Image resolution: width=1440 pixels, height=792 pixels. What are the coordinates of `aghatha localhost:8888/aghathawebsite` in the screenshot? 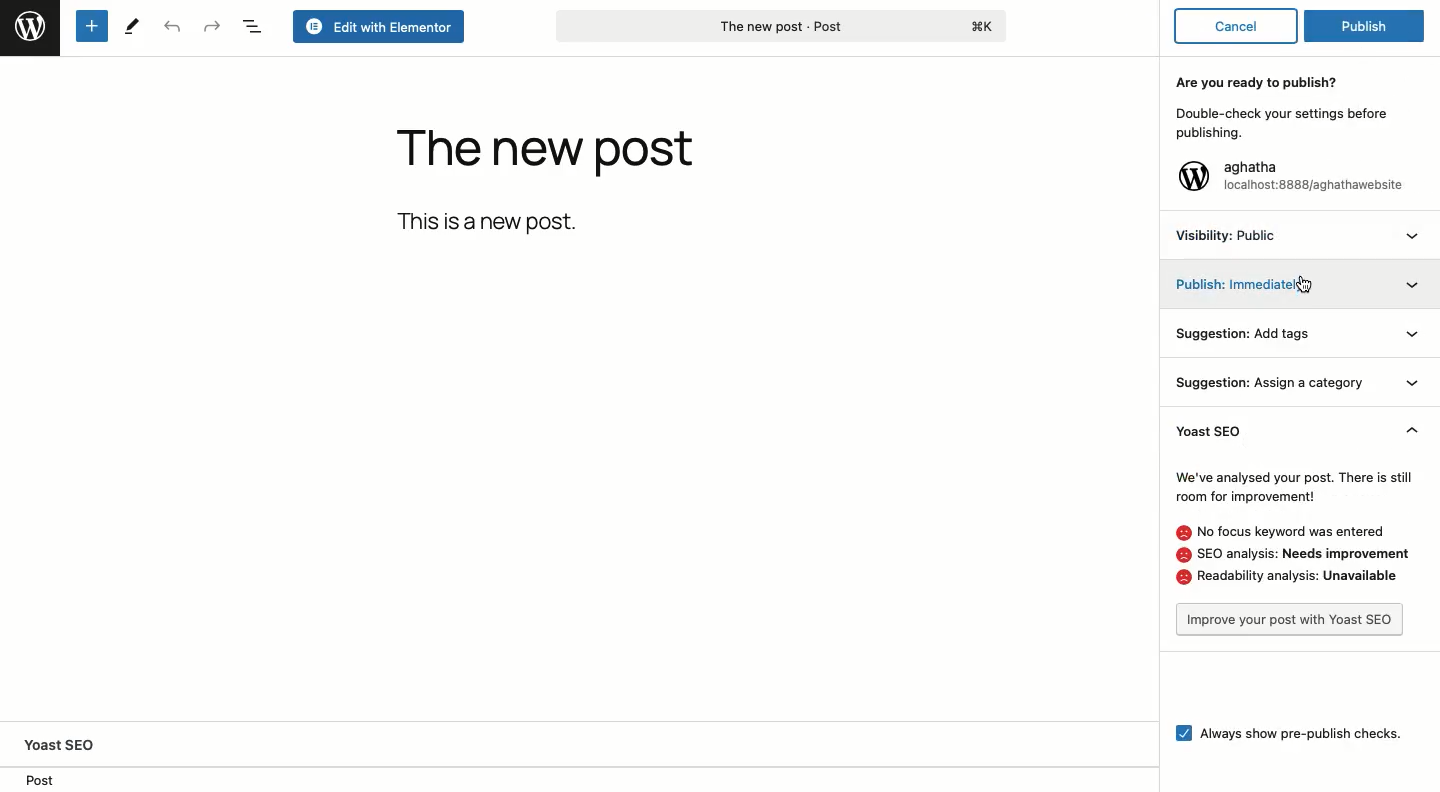 It's located at (1314, 178).